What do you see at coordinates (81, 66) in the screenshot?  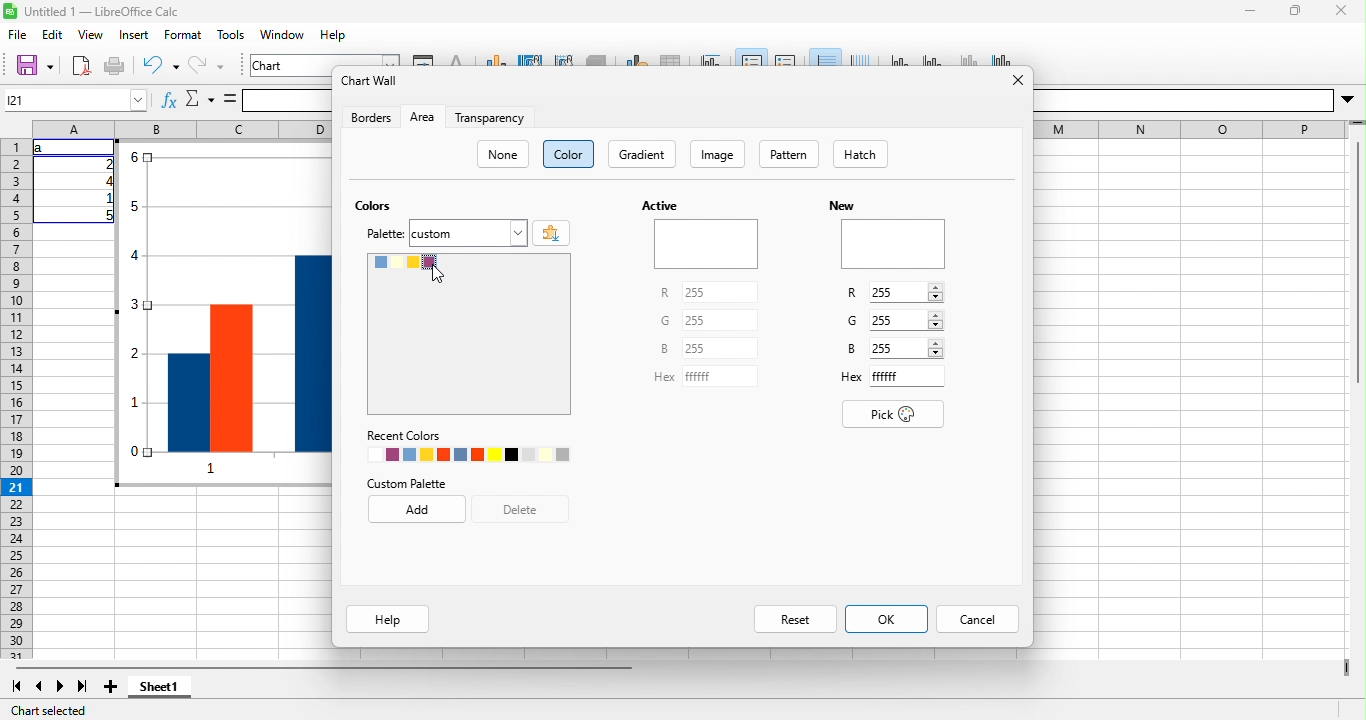 I see `export directly as pdf` at bounding box center [81, 66].